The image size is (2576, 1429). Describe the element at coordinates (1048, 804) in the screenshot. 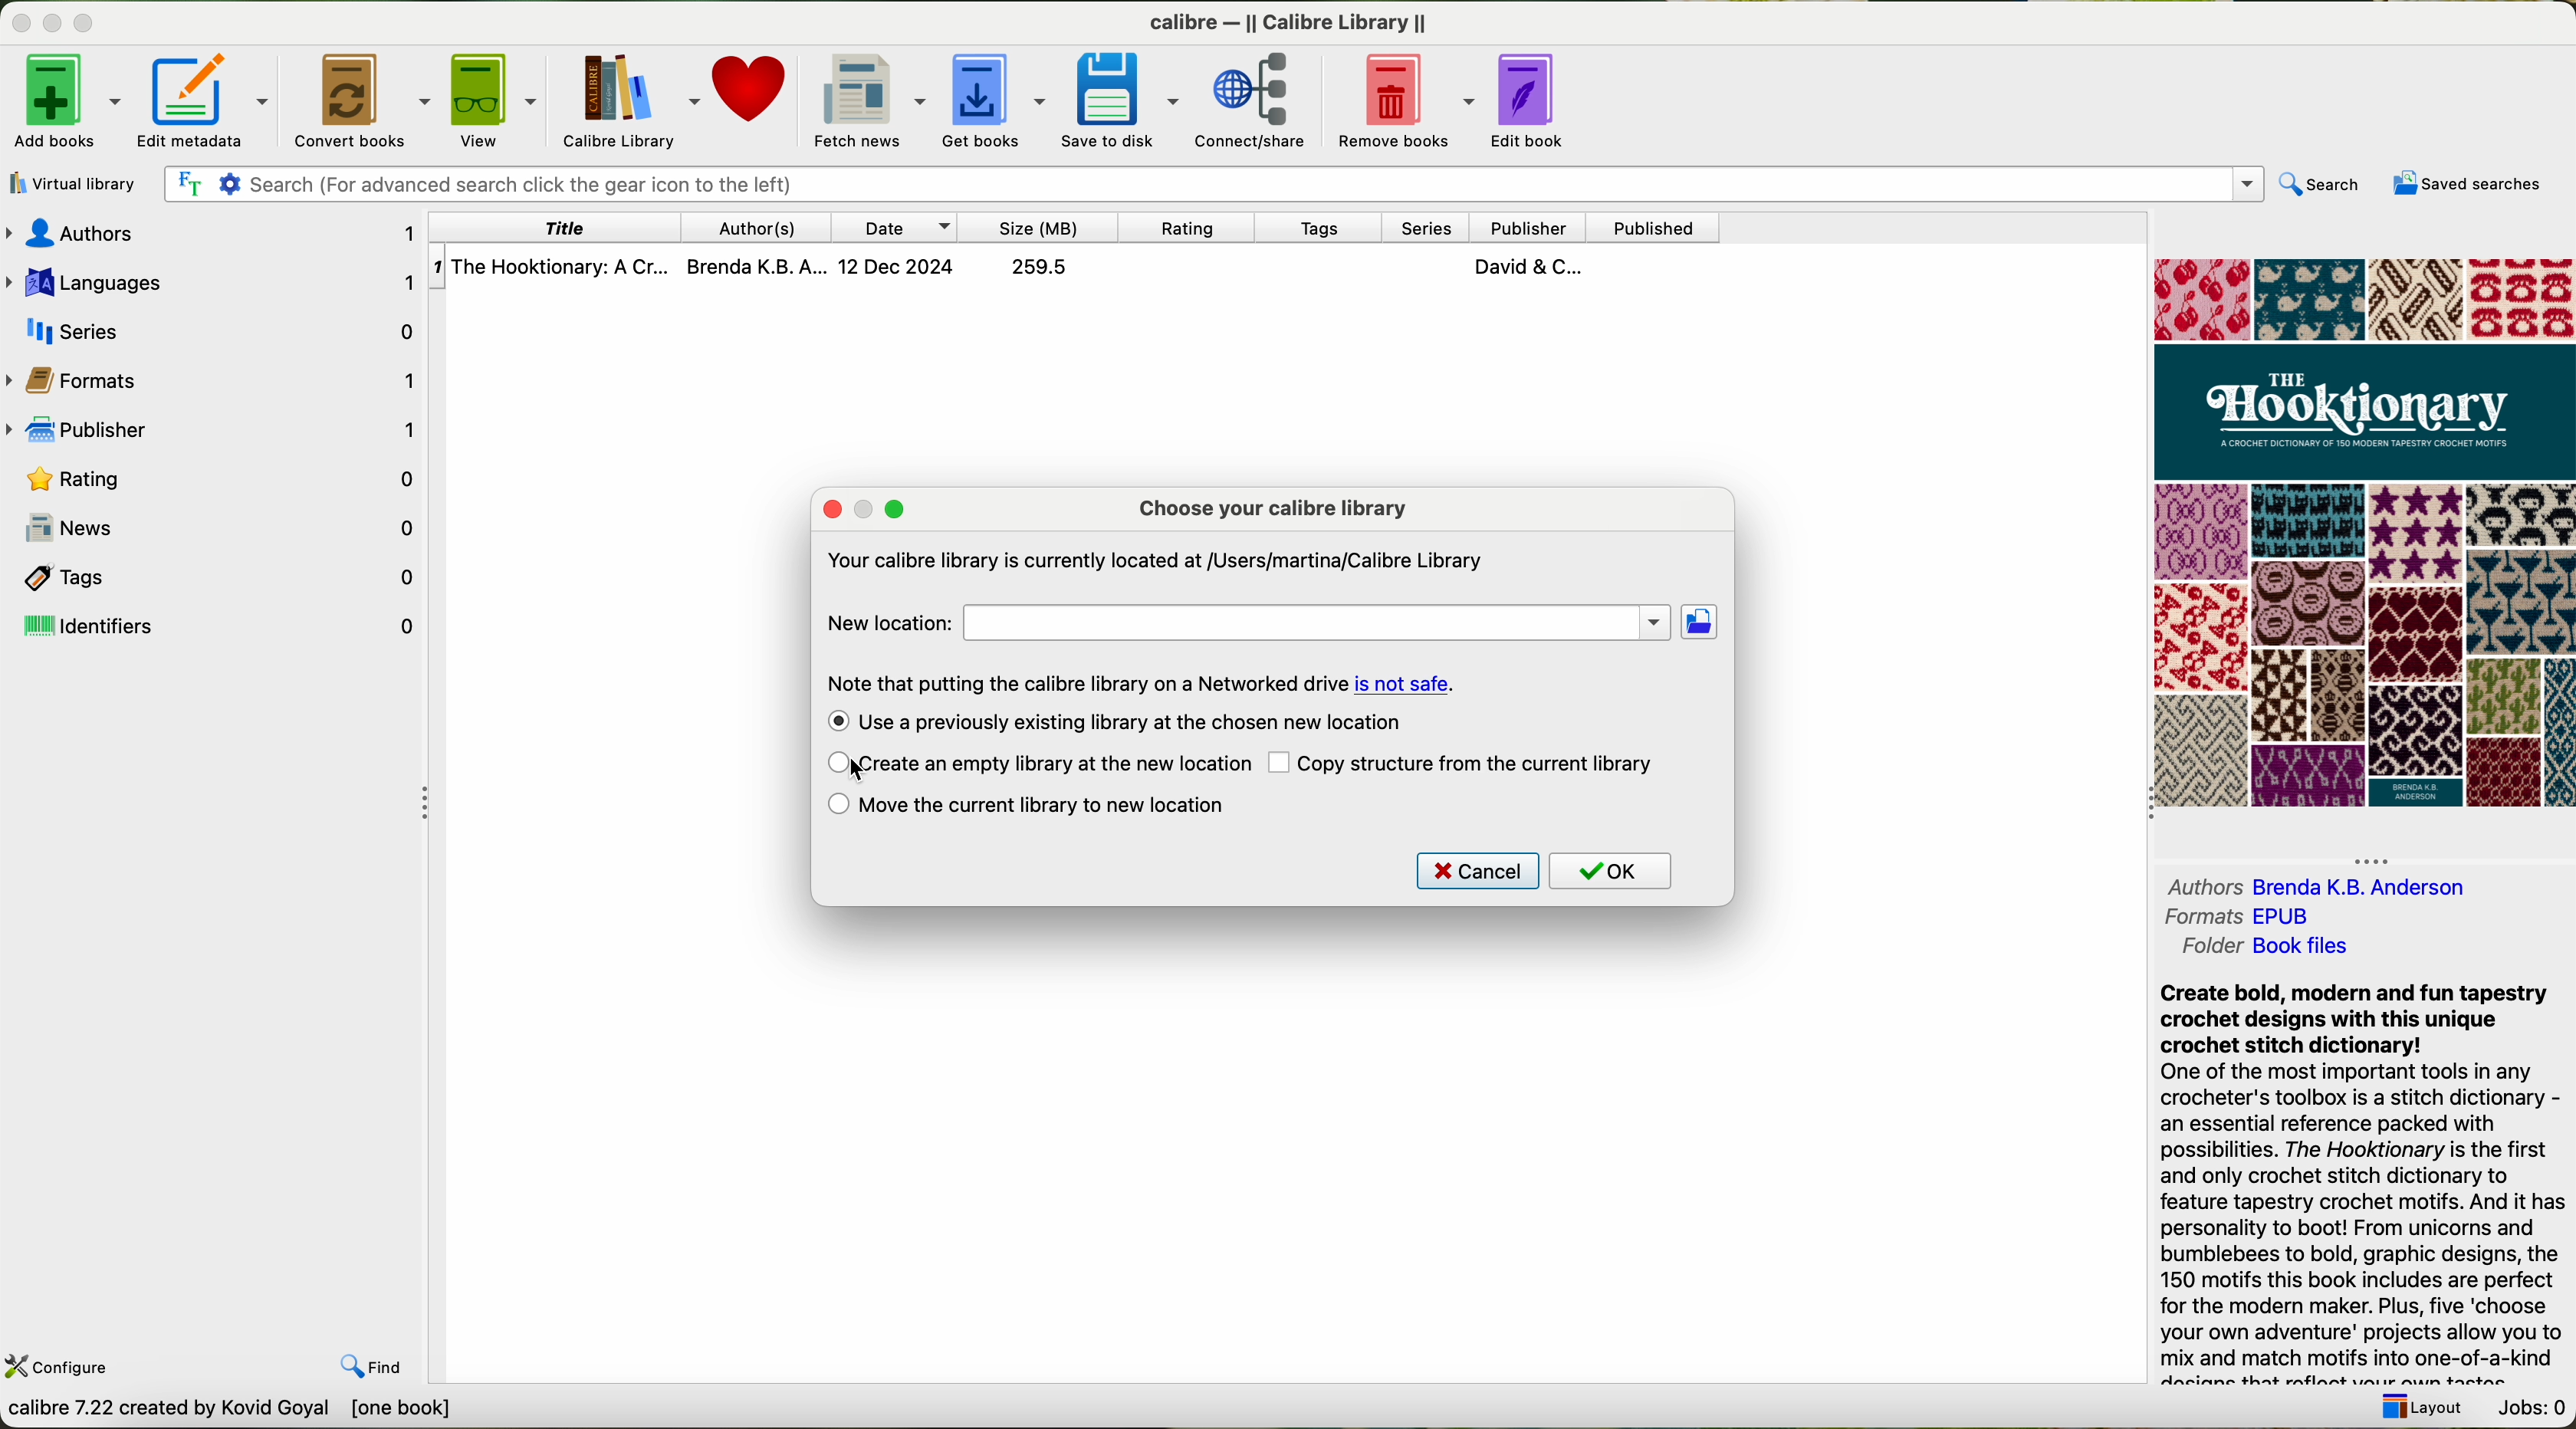

I see `move the current library to the new location` at that location.